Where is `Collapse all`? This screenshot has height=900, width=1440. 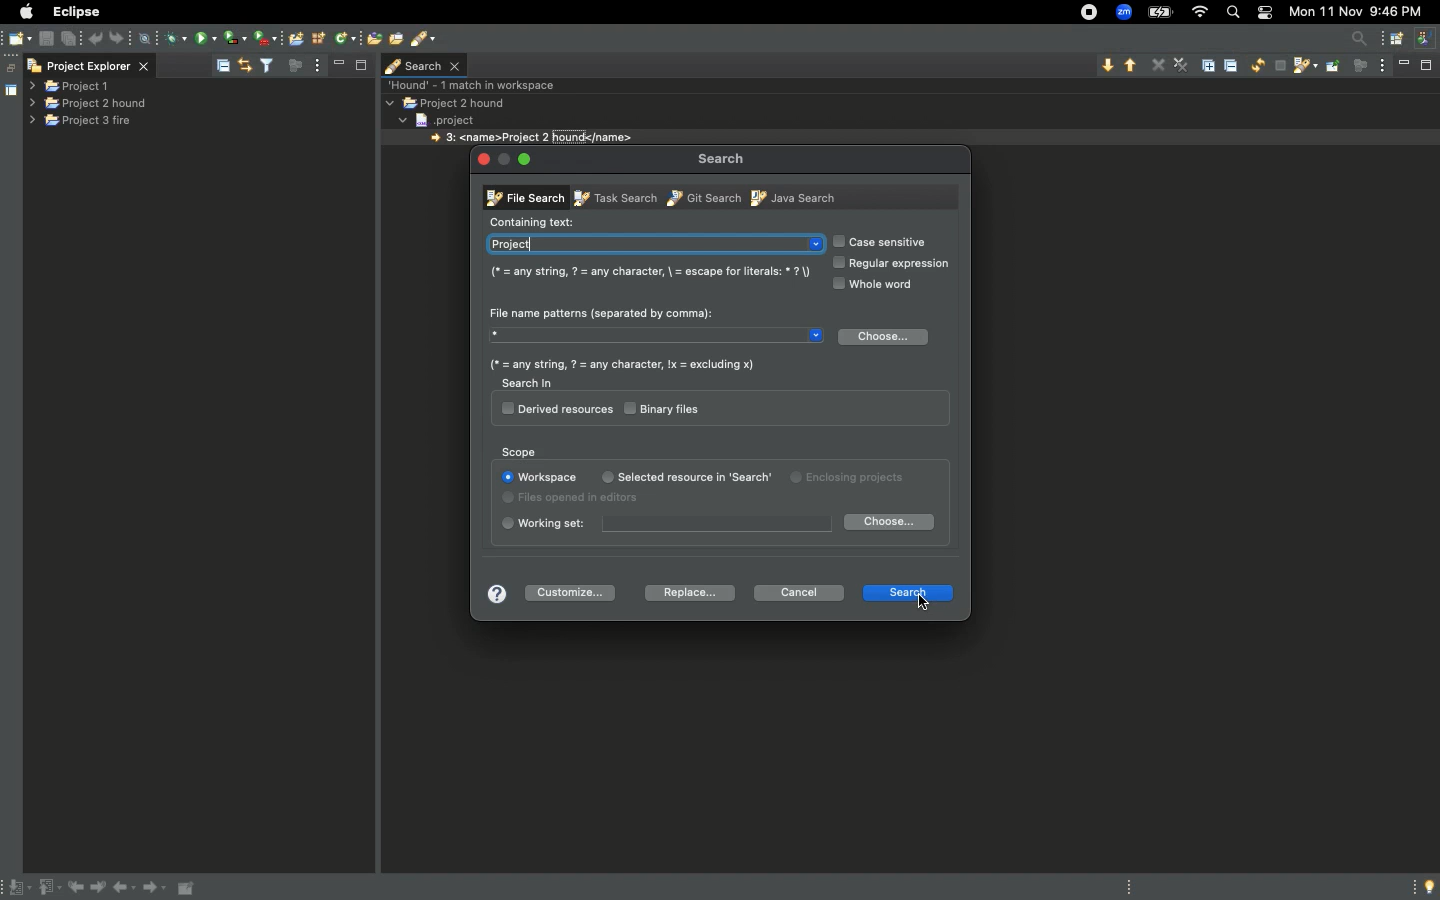
Collapse all is located at coordinates (1234, 68).